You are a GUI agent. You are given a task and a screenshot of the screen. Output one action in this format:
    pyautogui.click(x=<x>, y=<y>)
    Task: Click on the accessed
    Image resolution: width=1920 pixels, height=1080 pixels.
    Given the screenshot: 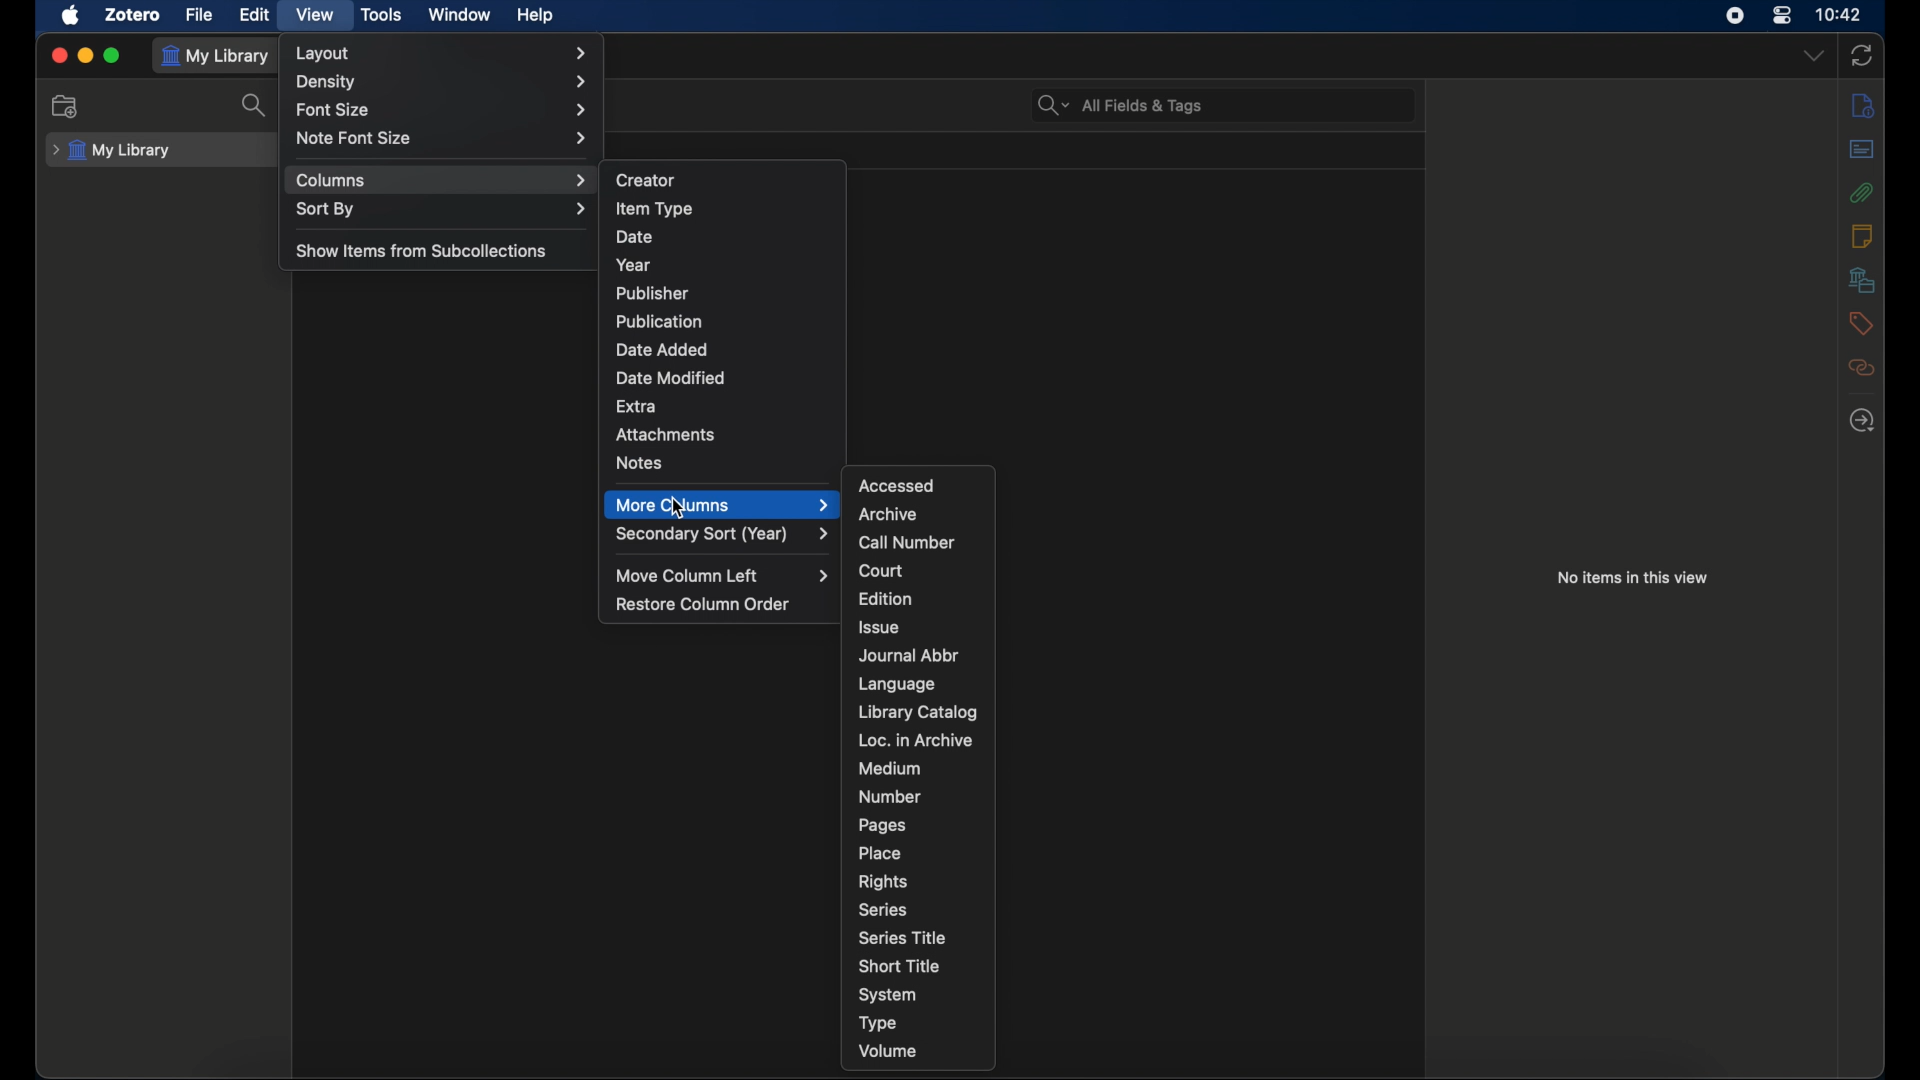 What is the action you would take?
    pyautogui.click(x=898, y=485)
    